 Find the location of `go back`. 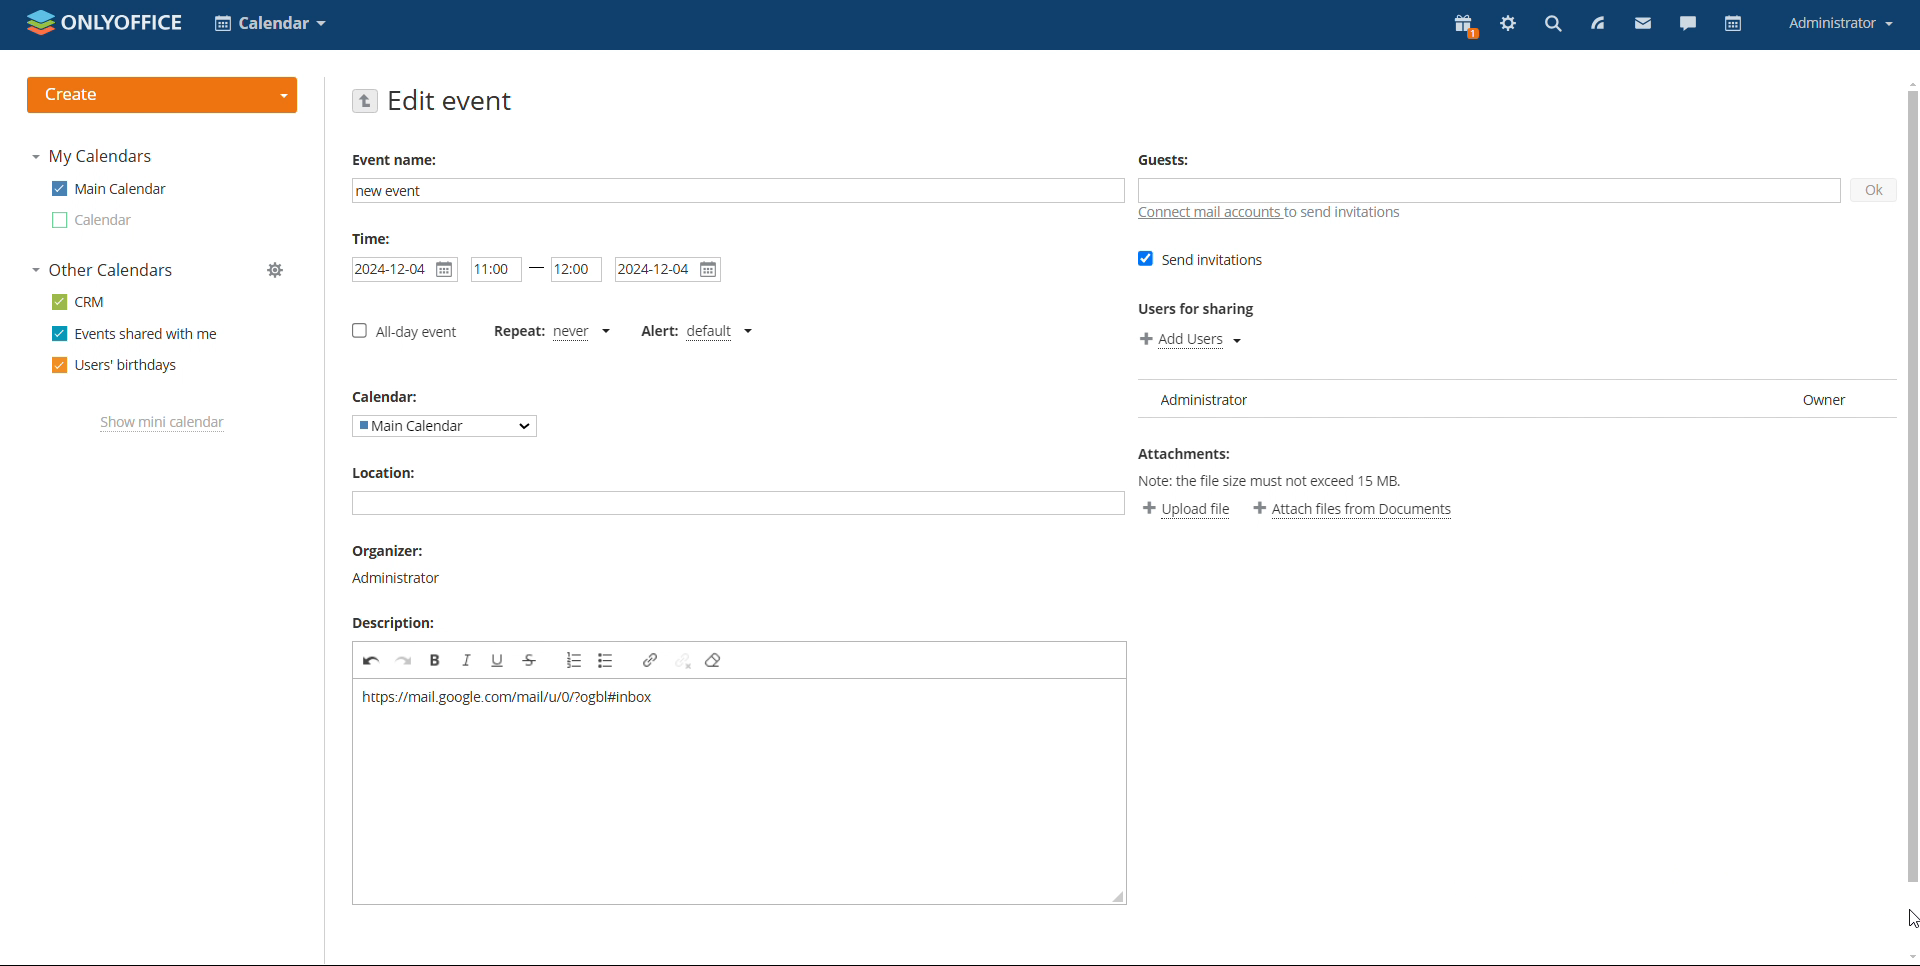

go back is located at coordinates (366, 101).